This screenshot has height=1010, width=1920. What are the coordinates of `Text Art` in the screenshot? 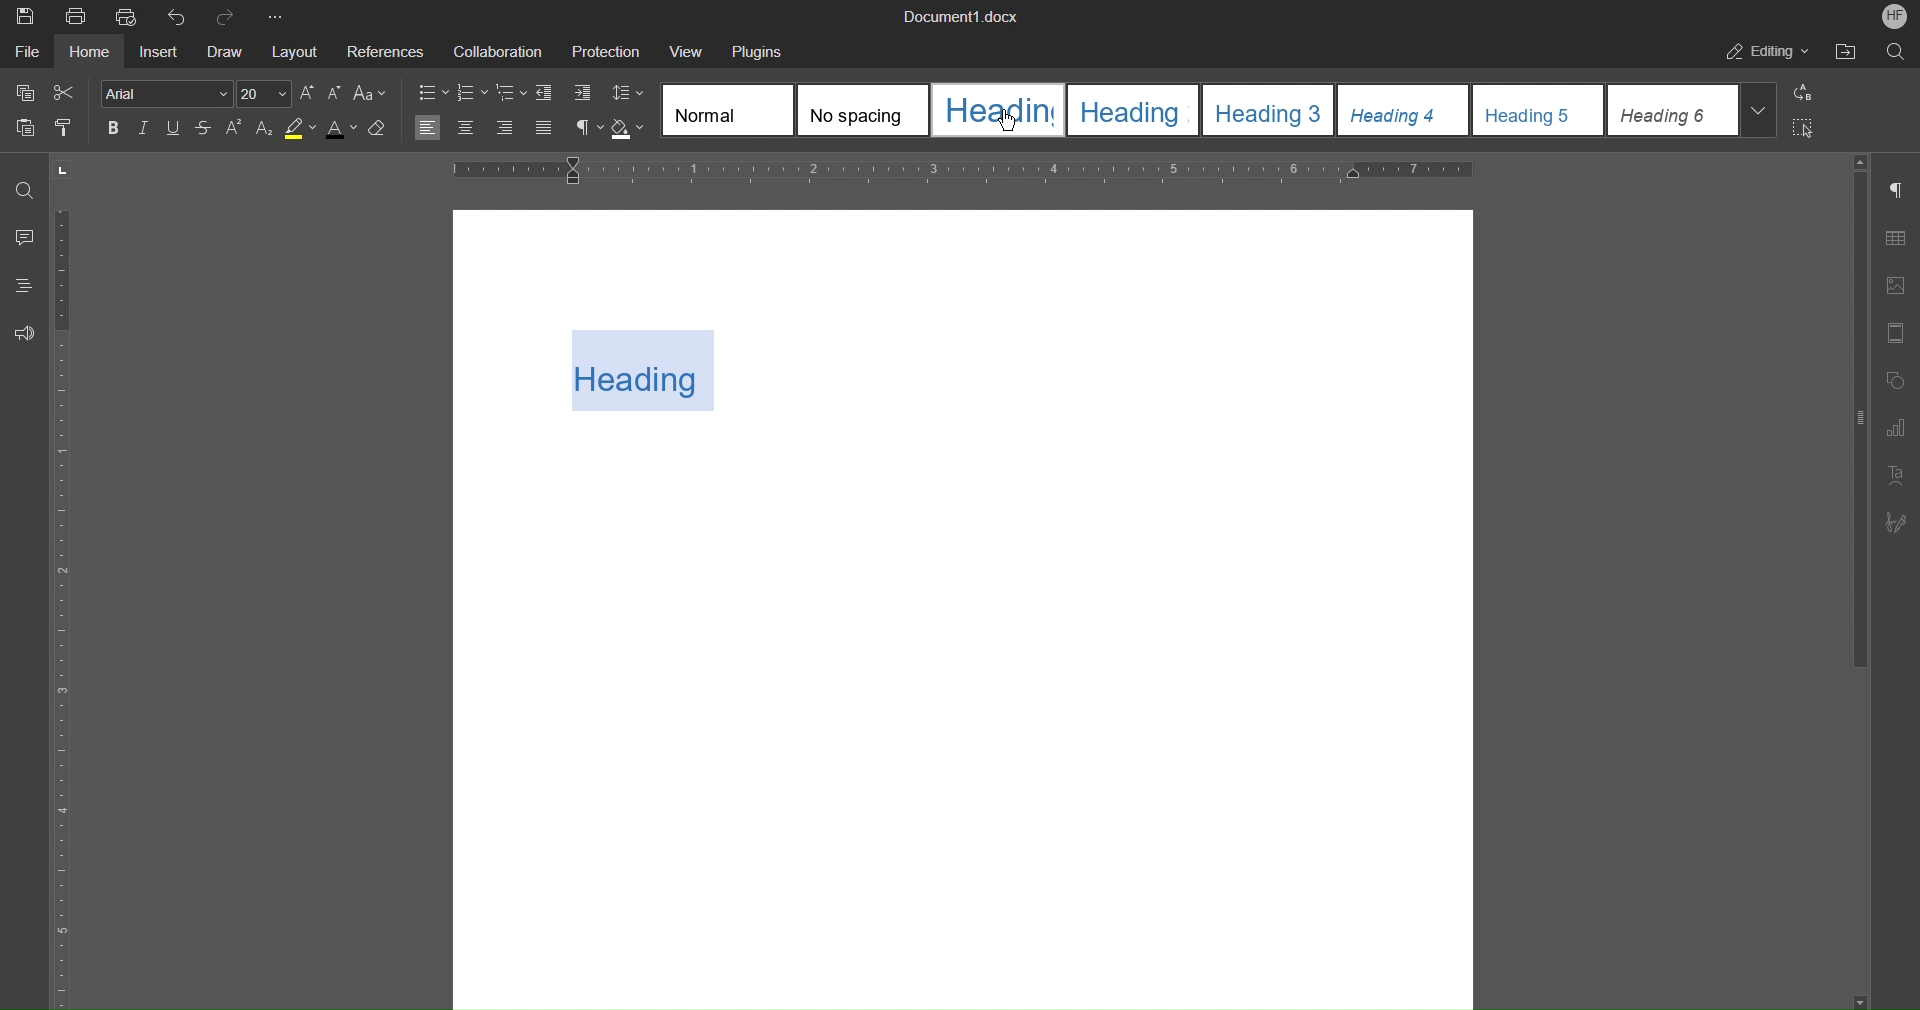 It's located at (1896, 475).